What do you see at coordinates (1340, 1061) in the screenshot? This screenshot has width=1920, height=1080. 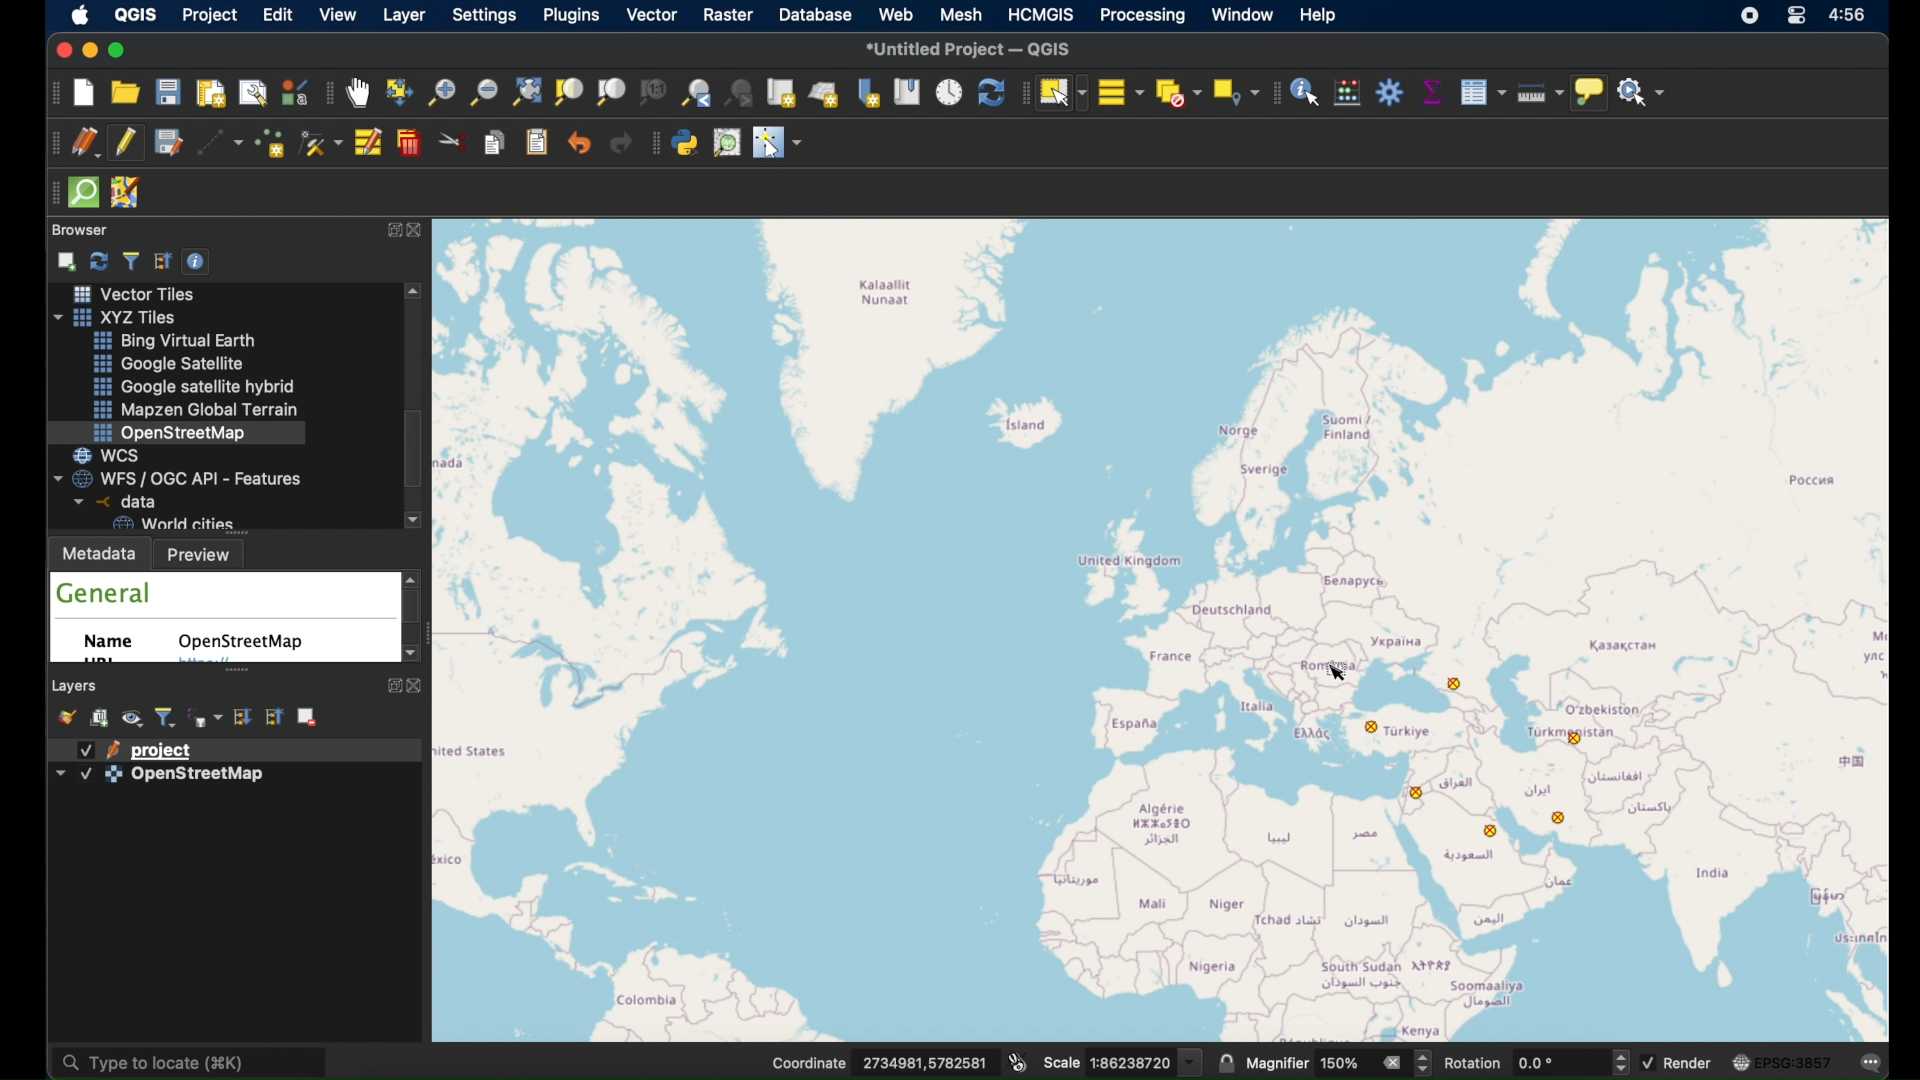 I see `magnifier value` at bounding box center [1340, 1061].